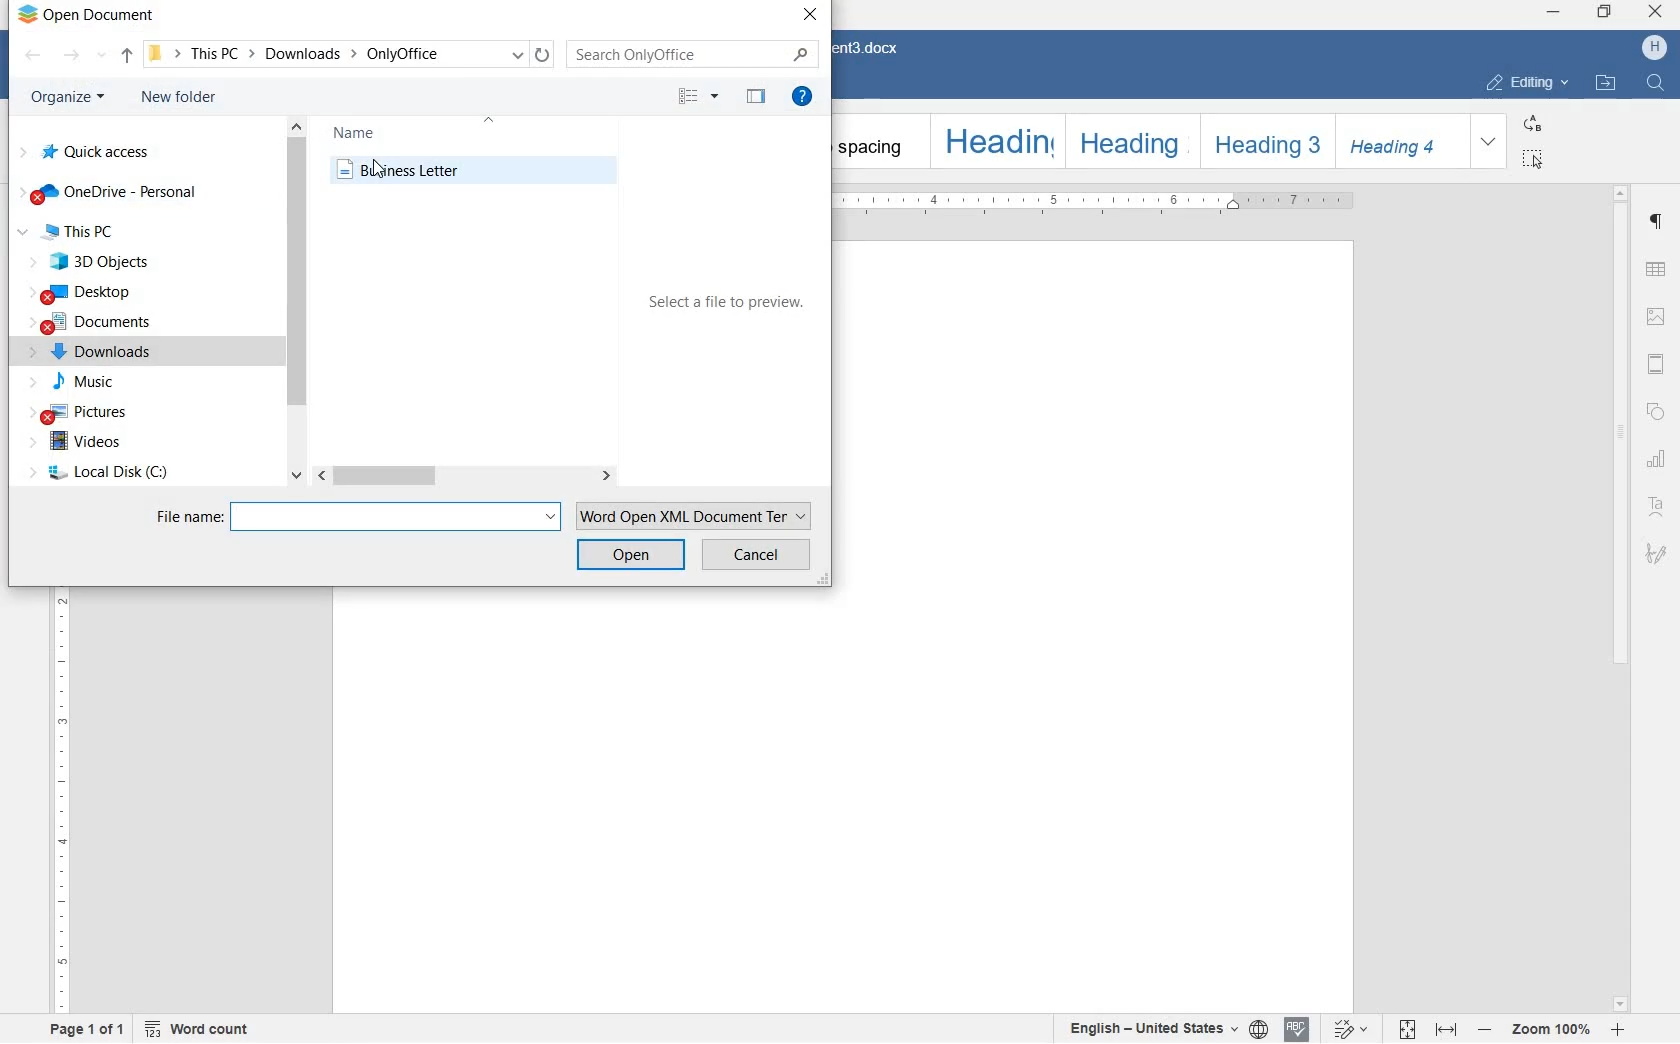 The width and height of the screenshot is (1680, 1044). What do you see at coordinates (1655, 220) in the screenshot?
I see `paragraph settings` at bounding box center [1655, 220].